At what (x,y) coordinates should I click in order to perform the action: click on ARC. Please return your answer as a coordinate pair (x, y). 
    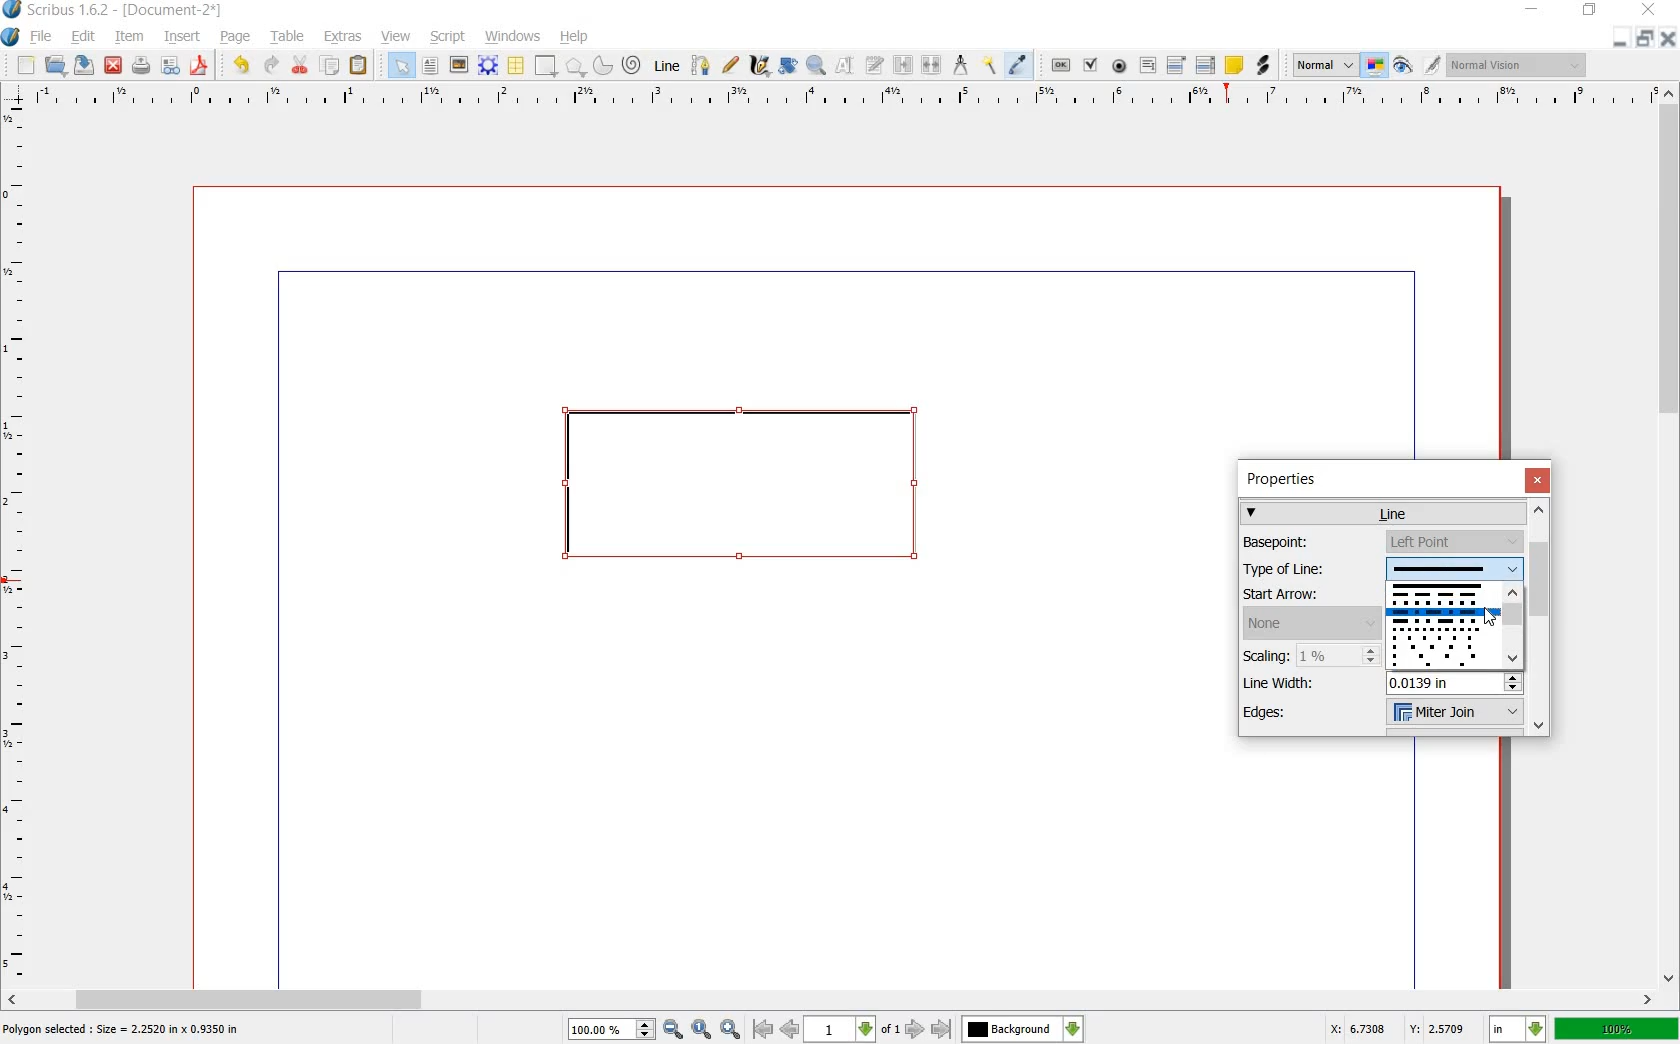
    Looking at the image, I should click on (603, 64).